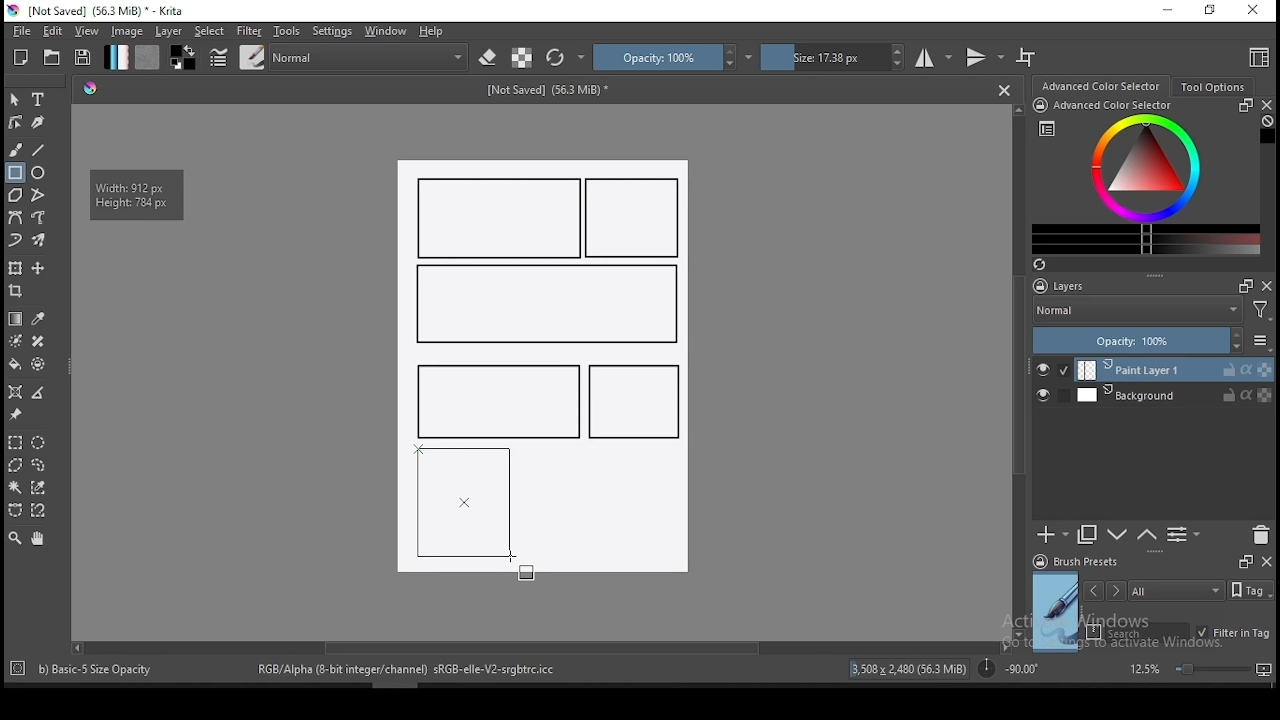 Image resolution: width=1280 pixels, height=720 pixels. What do you see at coordinates (15, 121) in the screenshot?
I see `edit shapes tool` at bounding box center [15, 121].